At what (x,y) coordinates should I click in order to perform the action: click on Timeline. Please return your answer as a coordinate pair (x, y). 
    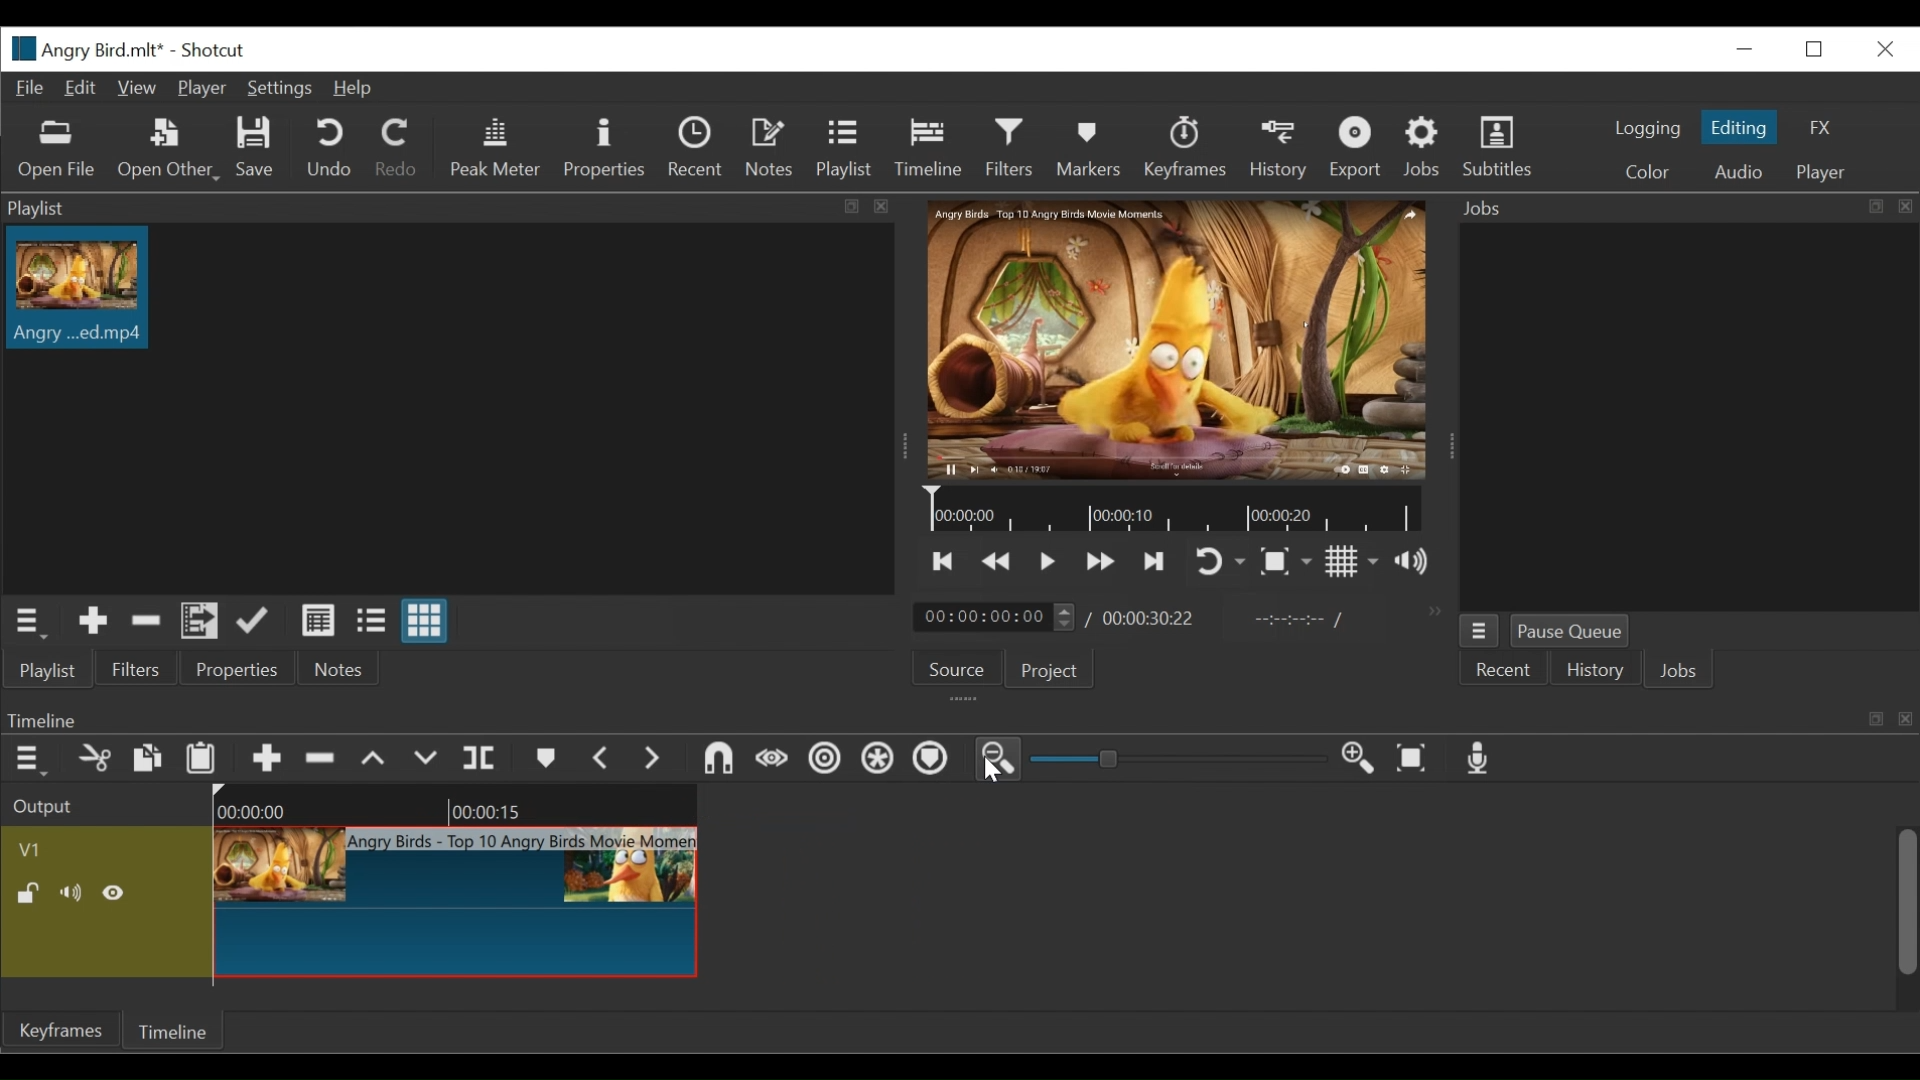
    Looking at the image, I should click on (1177, 509).